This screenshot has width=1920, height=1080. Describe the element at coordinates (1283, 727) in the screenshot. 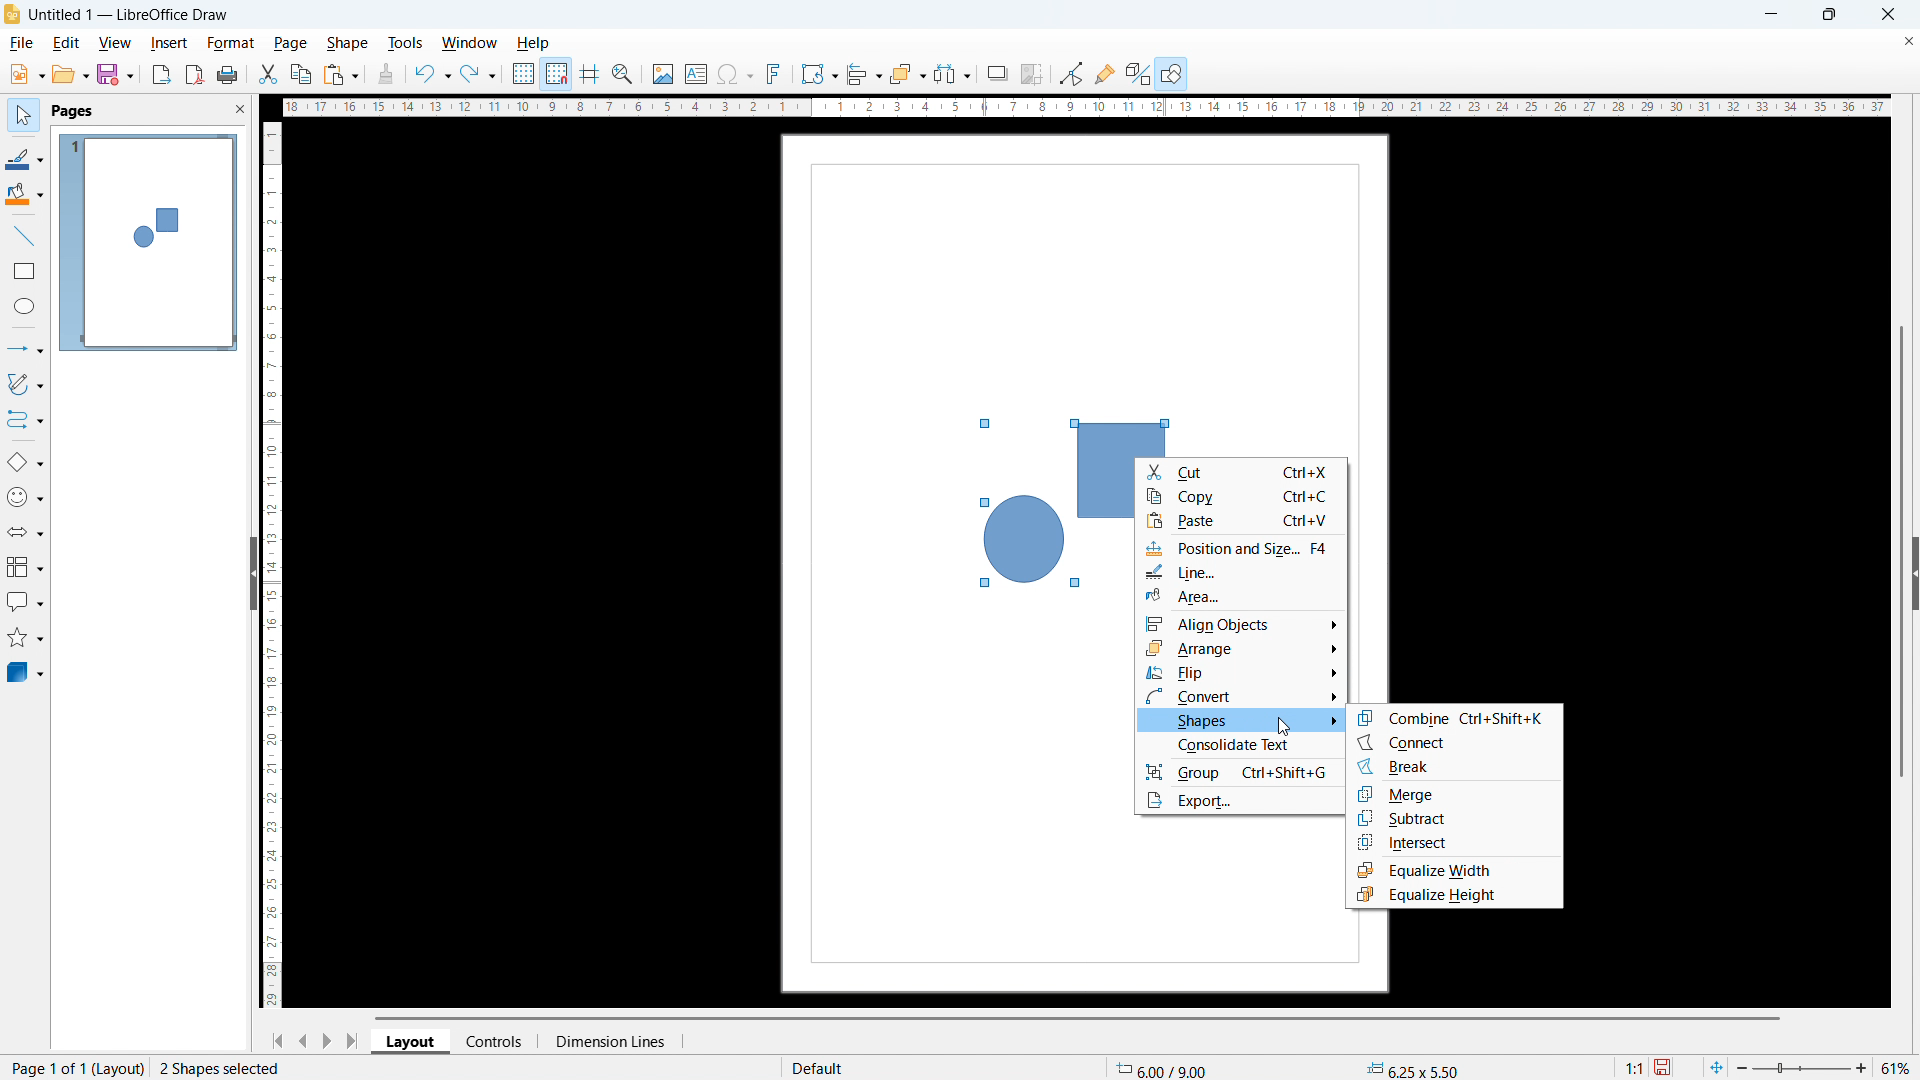

I see `cursor` at that location.